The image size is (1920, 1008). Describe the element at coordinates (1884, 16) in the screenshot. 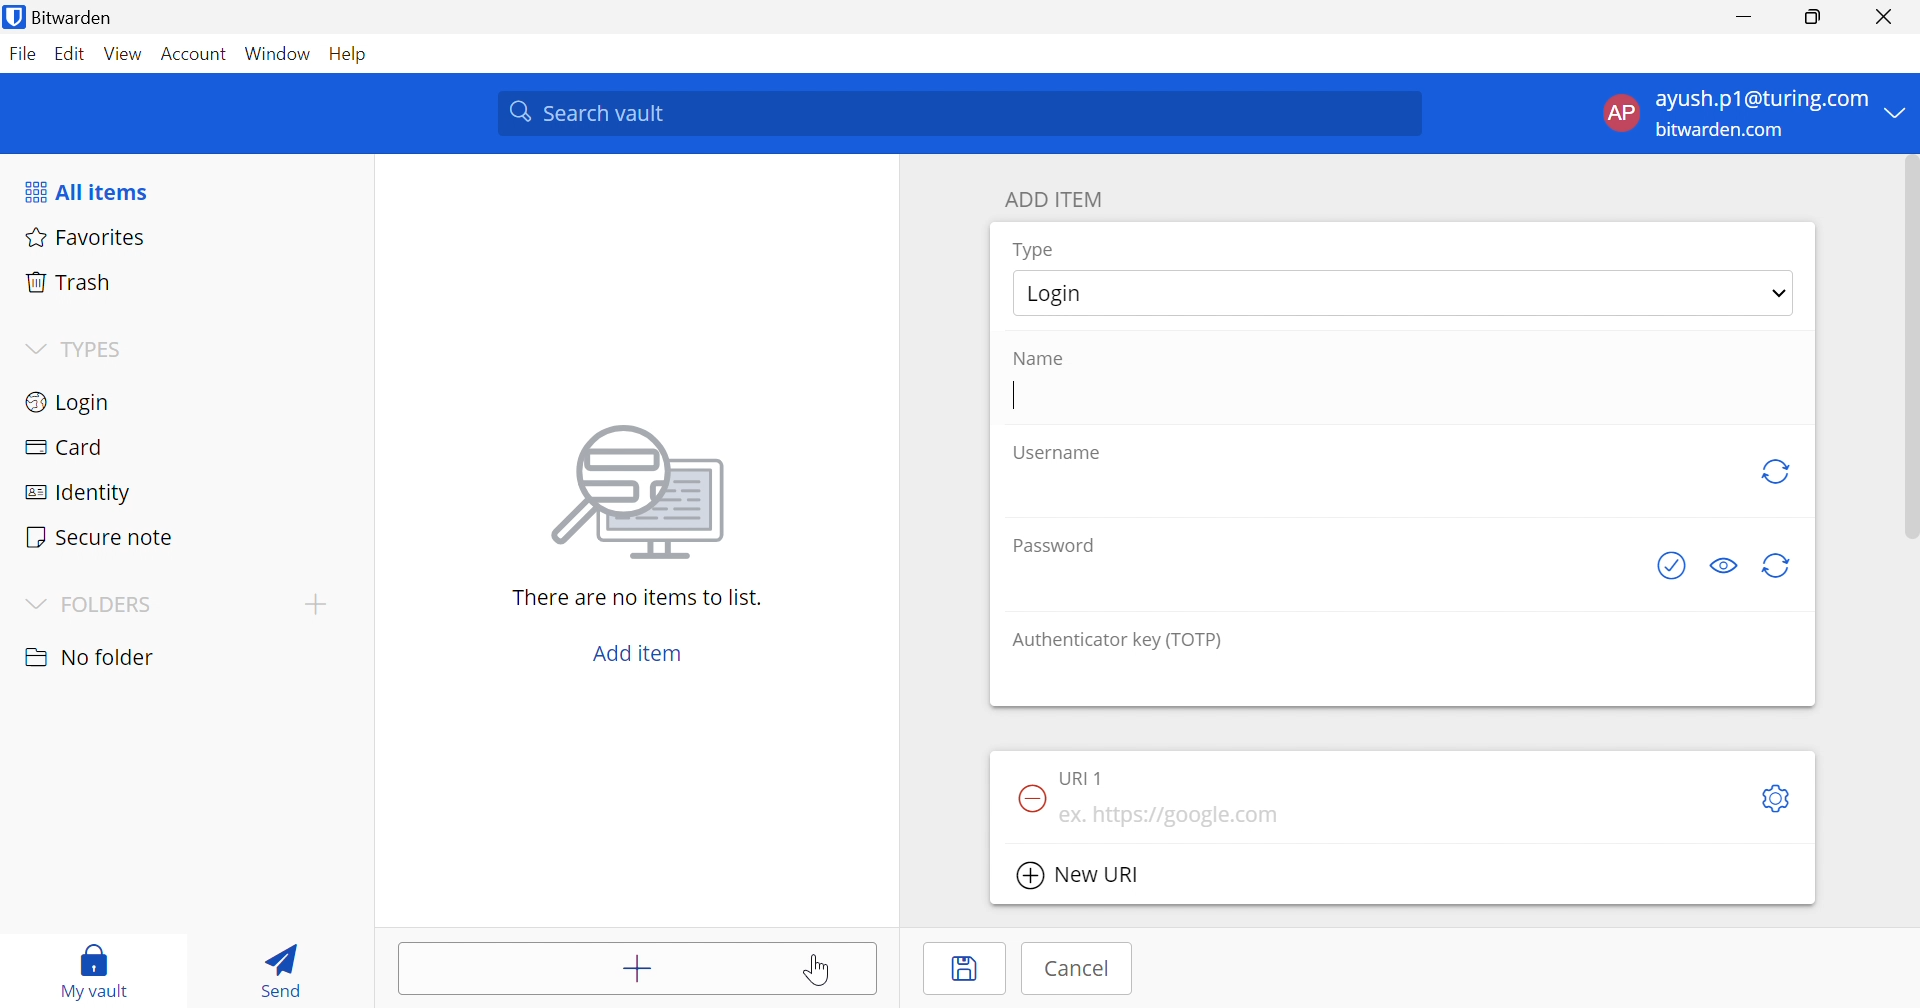

I see `Close` at that location.